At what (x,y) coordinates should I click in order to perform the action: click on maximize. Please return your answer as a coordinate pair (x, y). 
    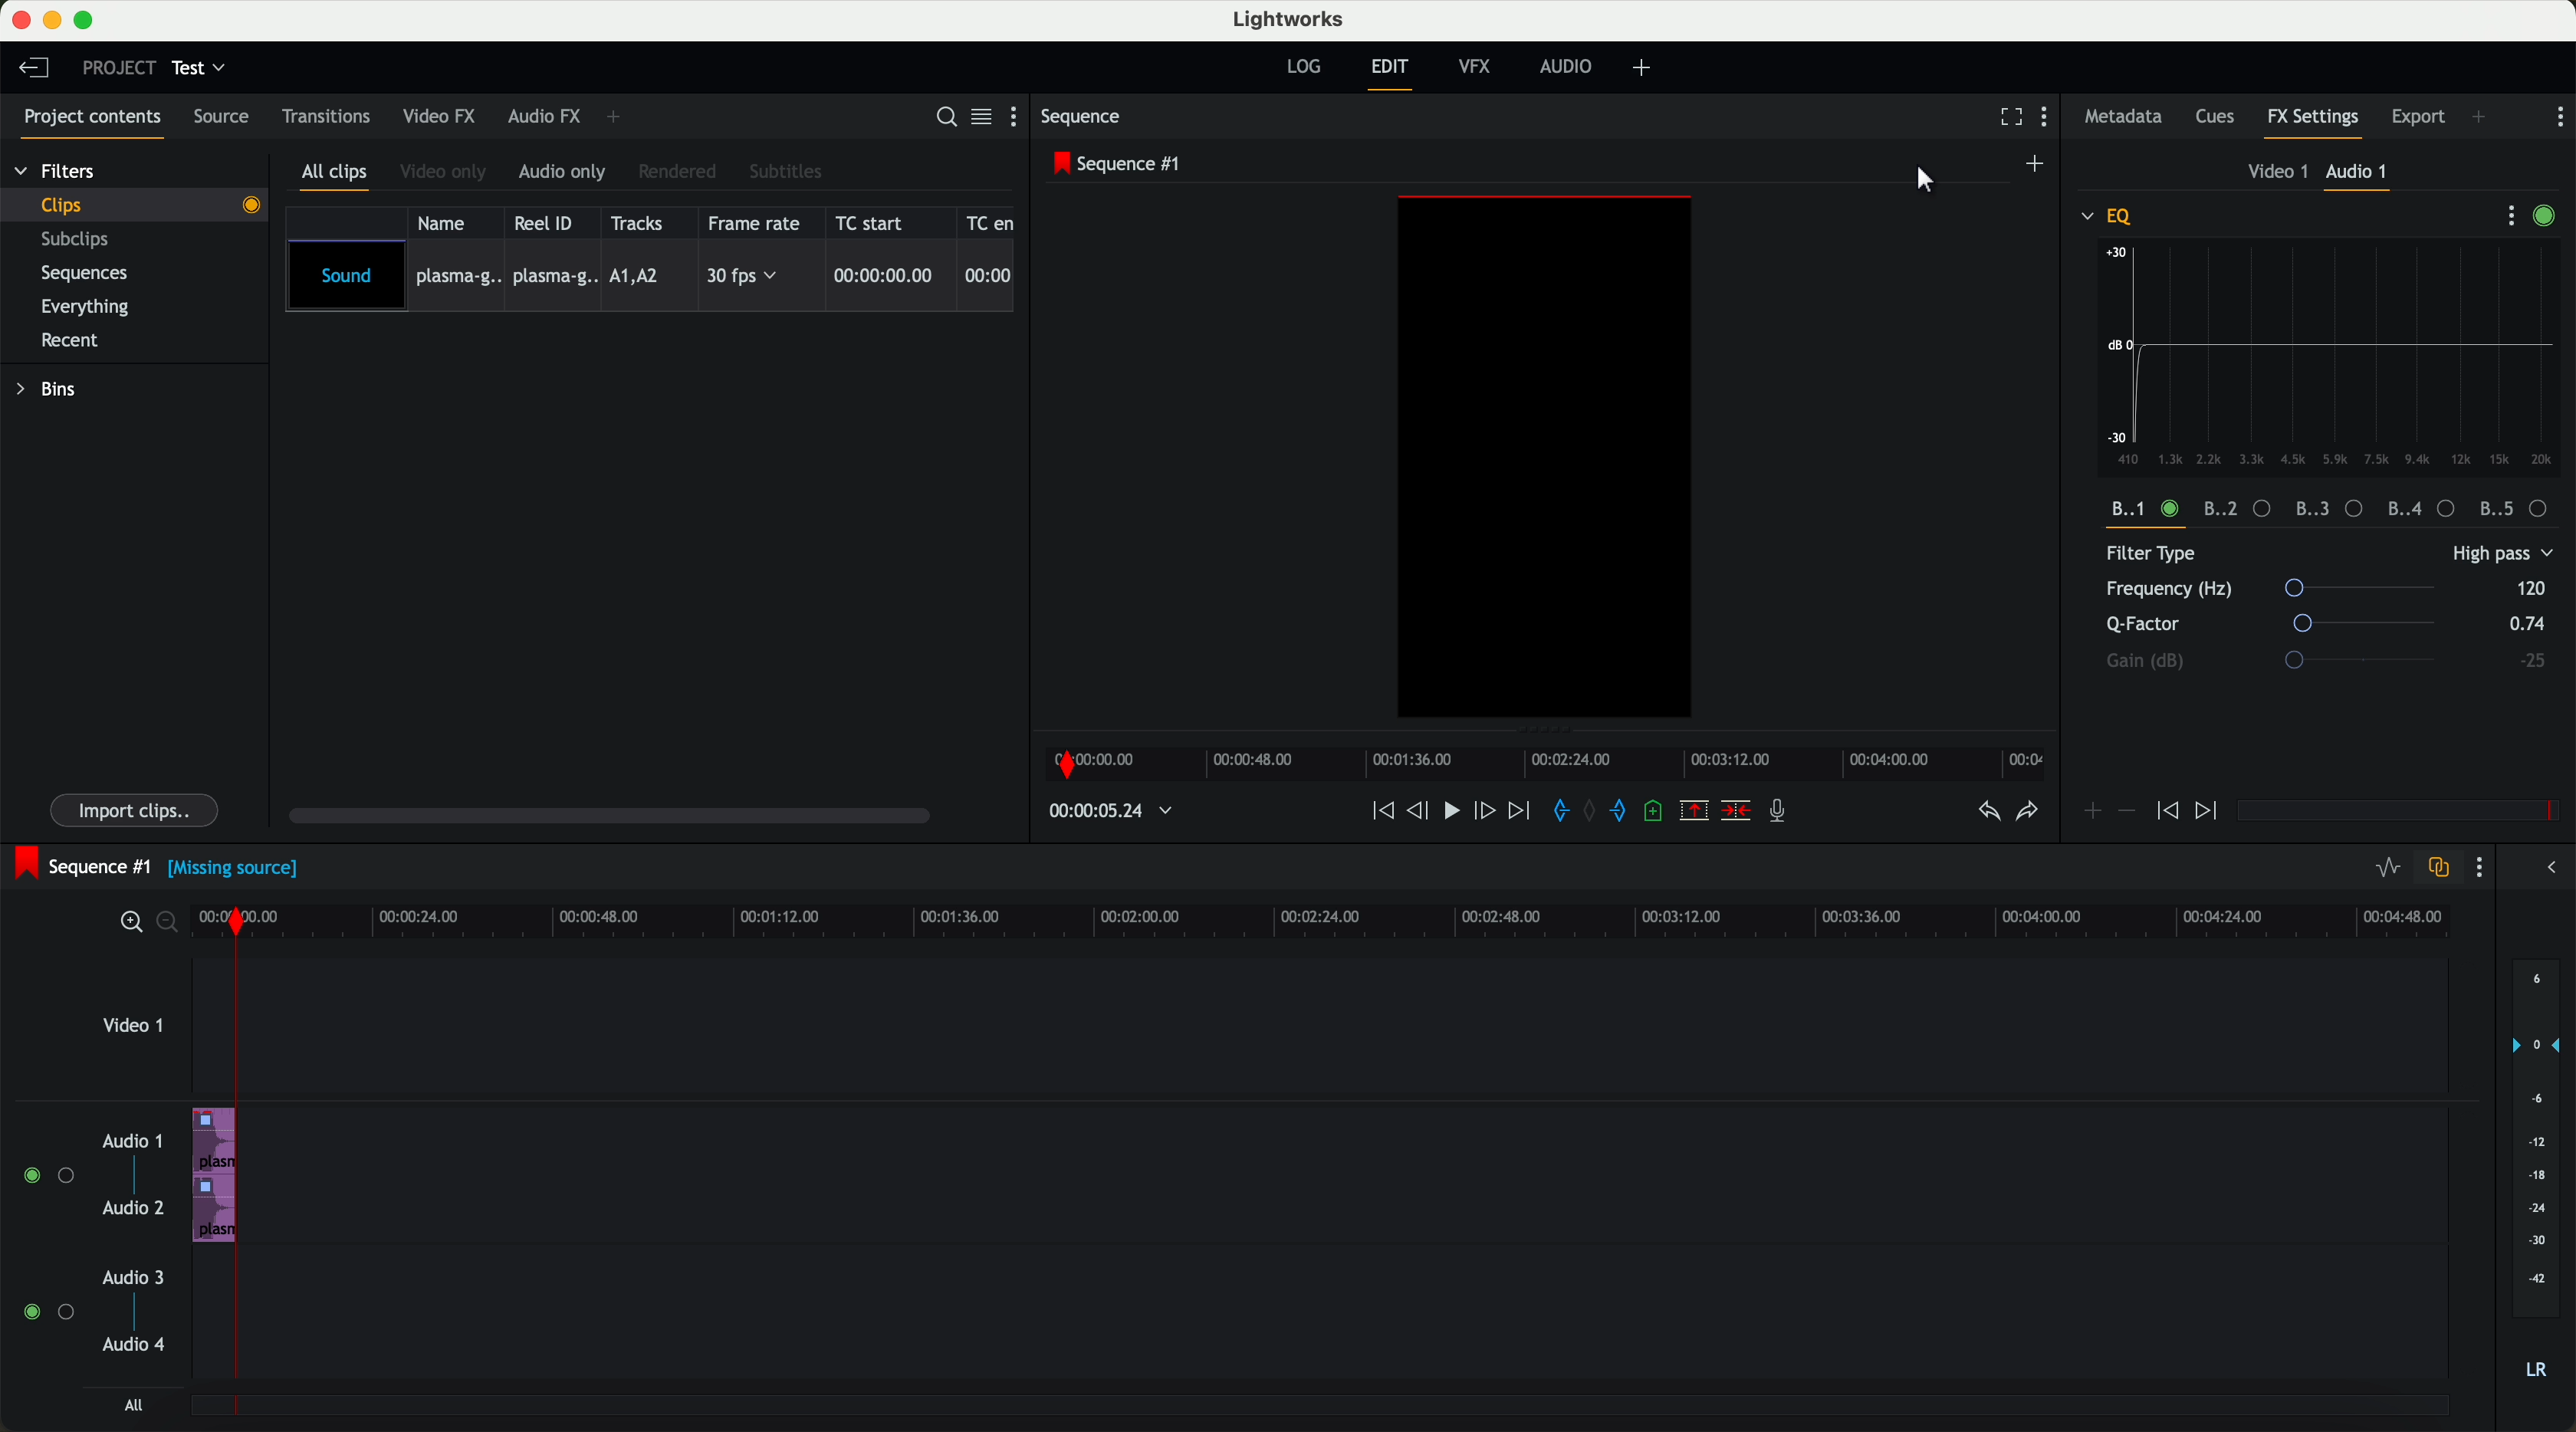
    Looking at the image, I should click on (88, 20).